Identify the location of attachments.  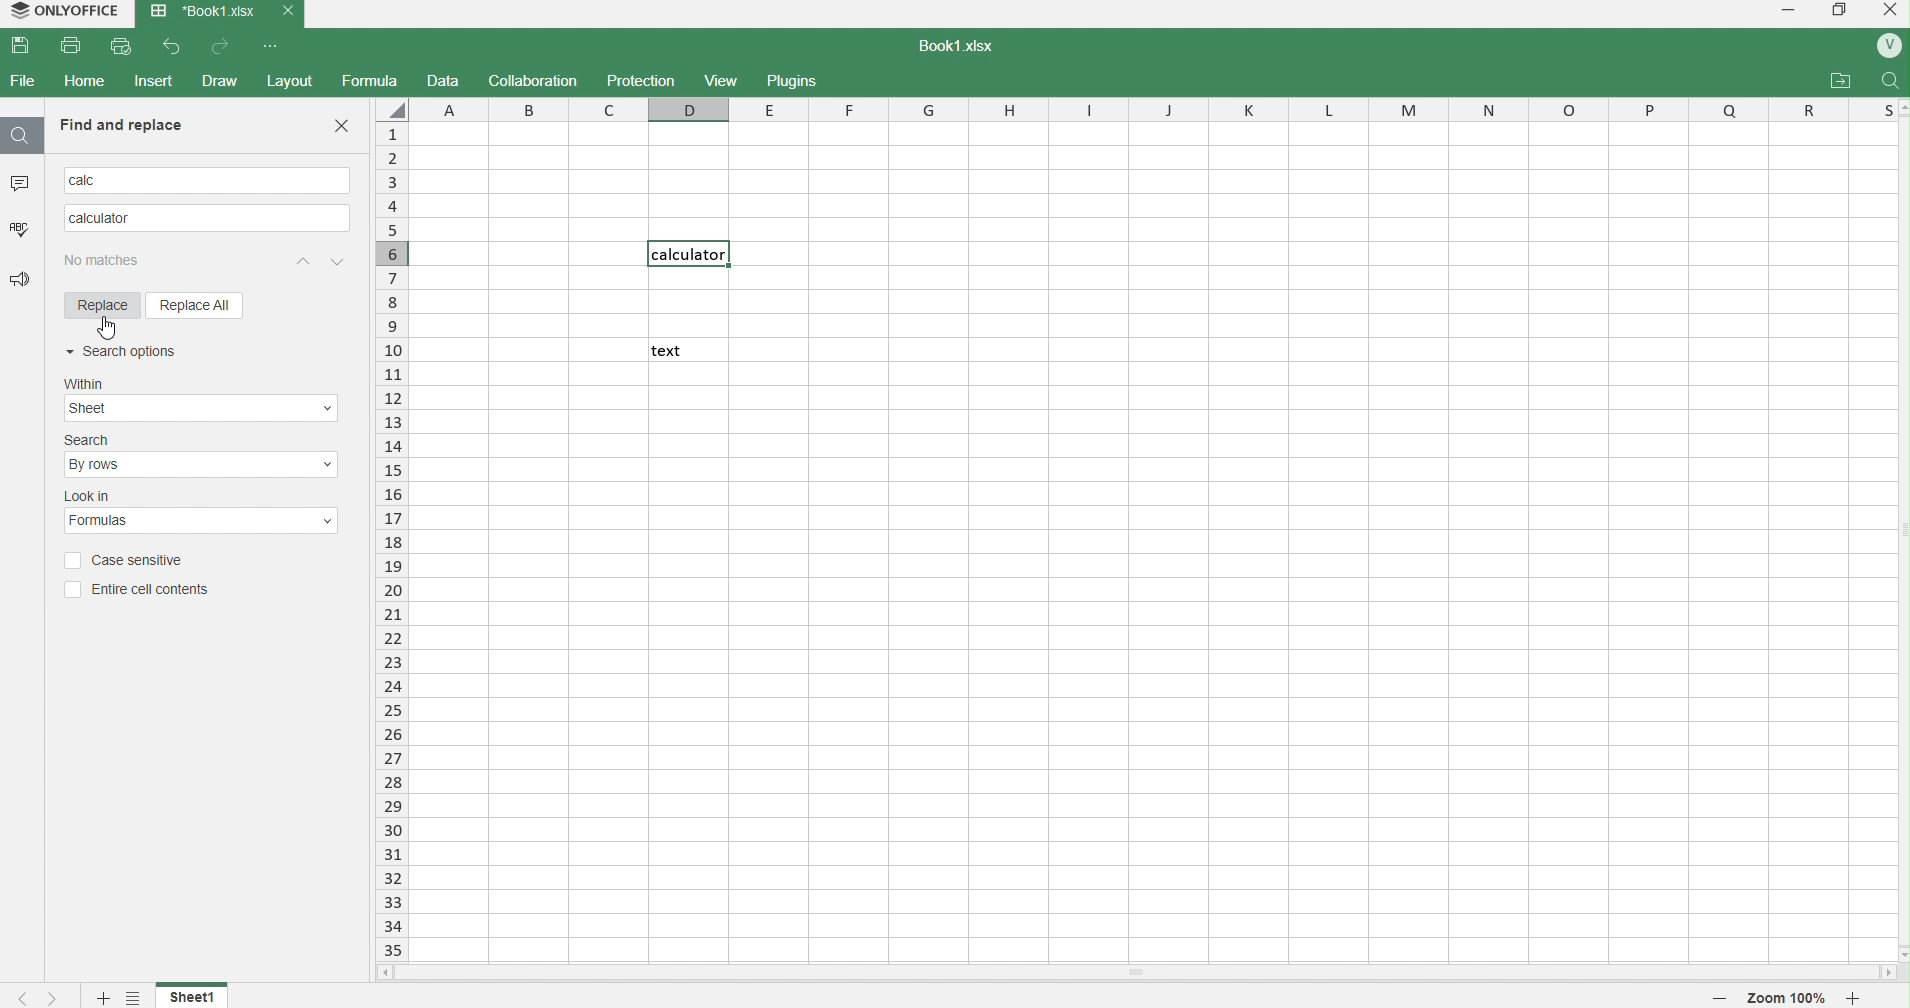
(1844, 78).